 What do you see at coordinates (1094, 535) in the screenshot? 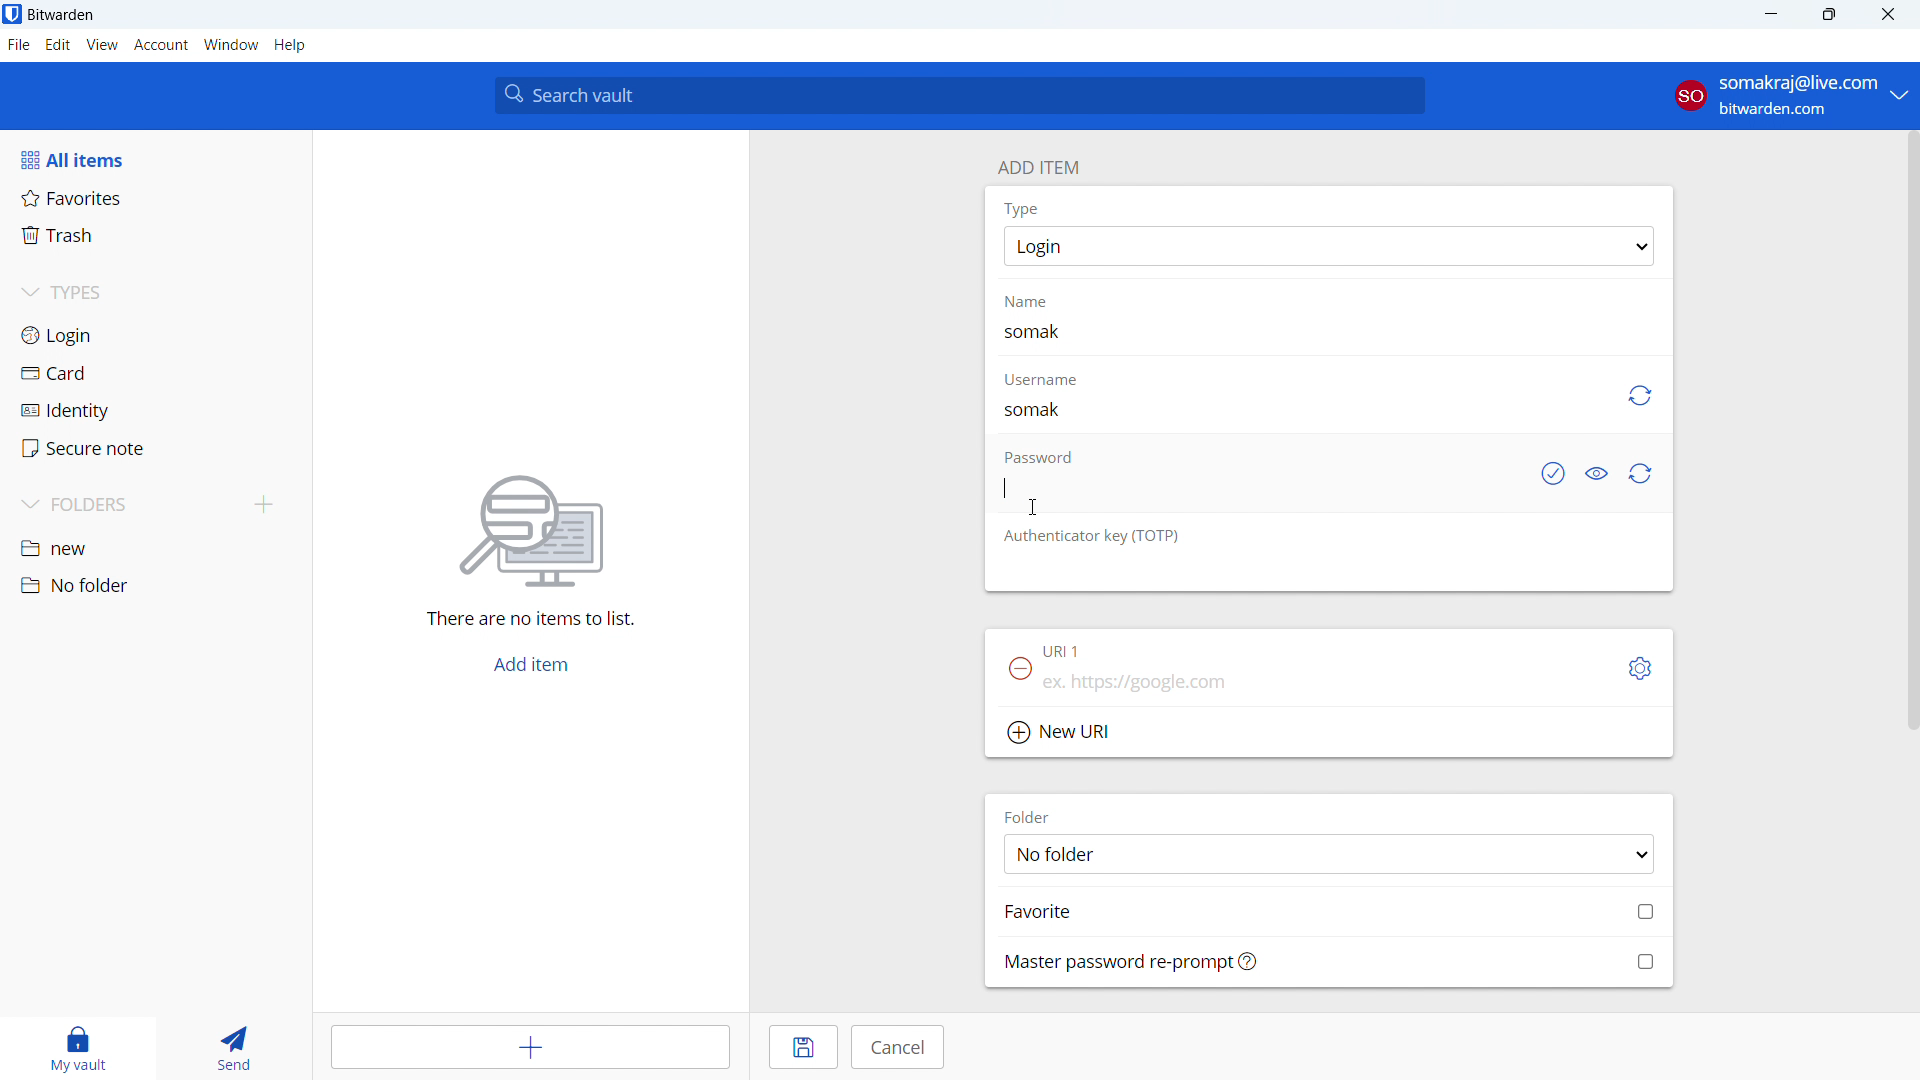
I see `otp` at bounding box center [1094, 535].